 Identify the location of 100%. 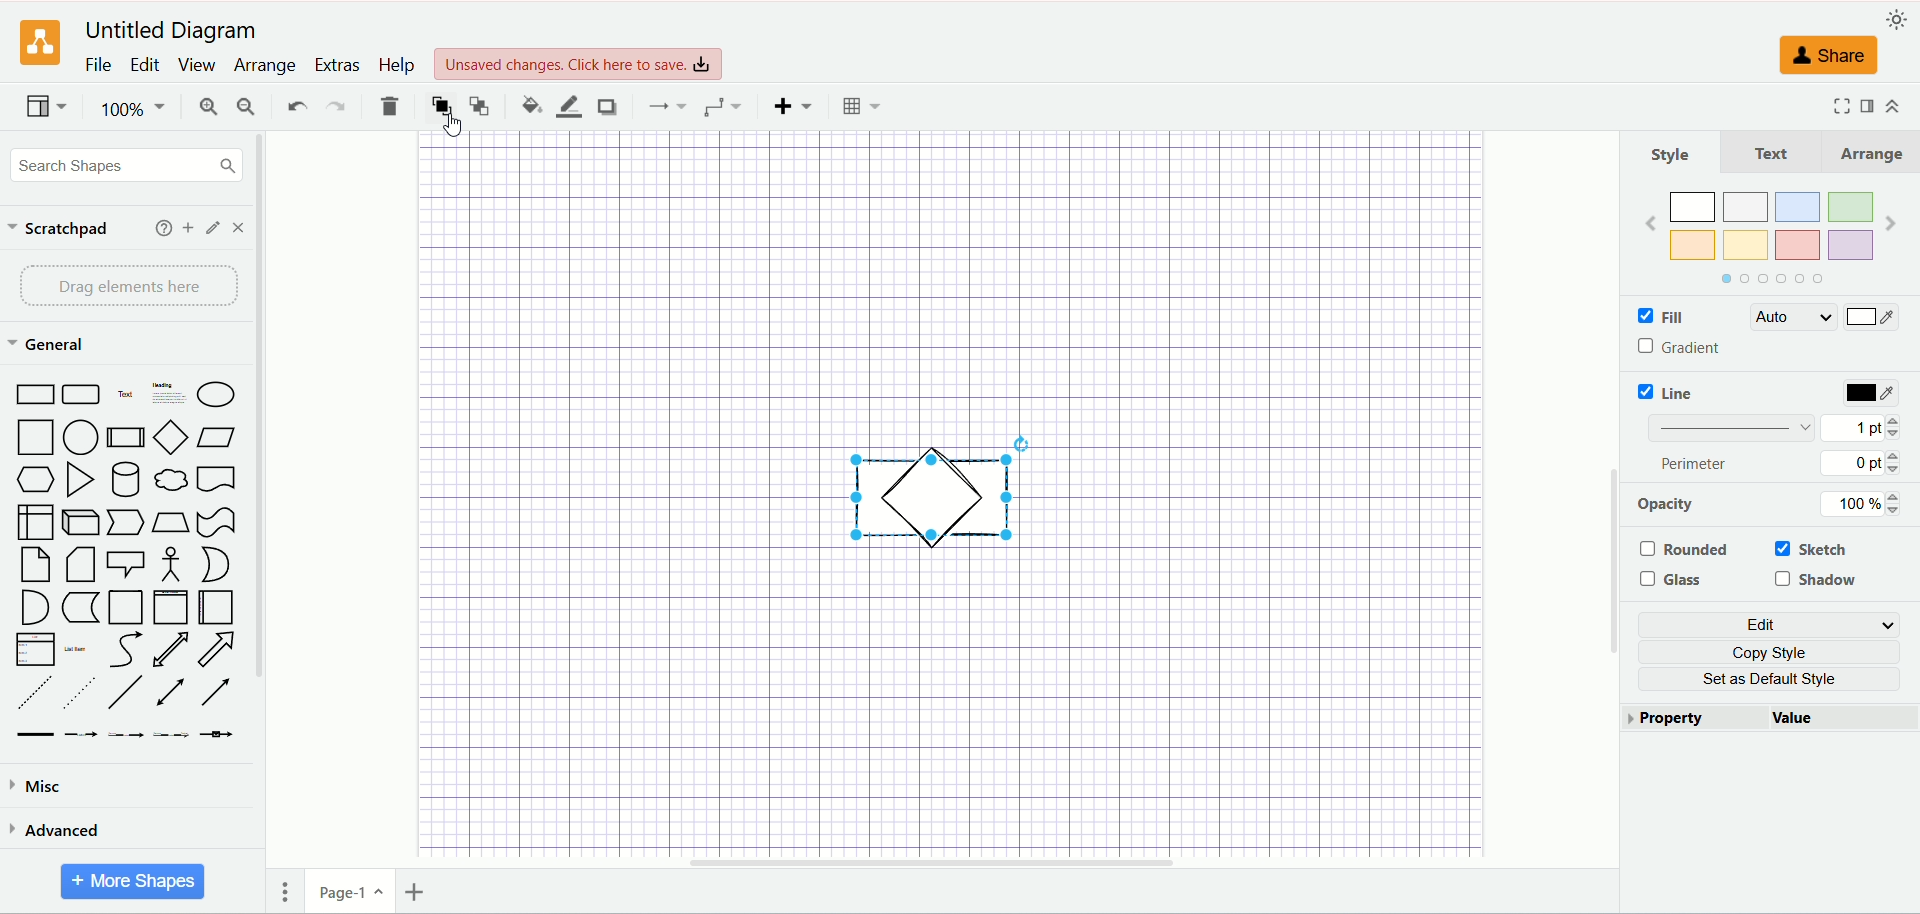
(133, 106).